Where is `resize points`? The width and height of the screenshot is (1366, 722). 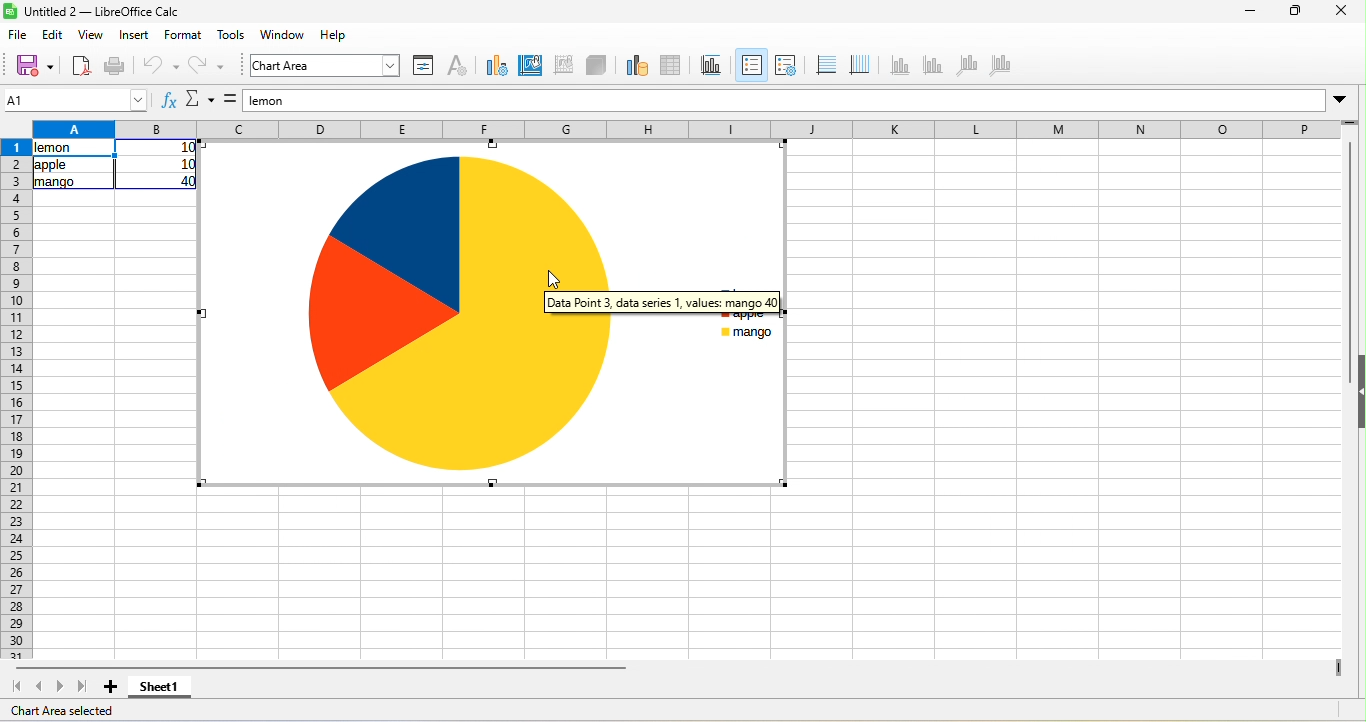
resize points is located at coordinates (493, 484).